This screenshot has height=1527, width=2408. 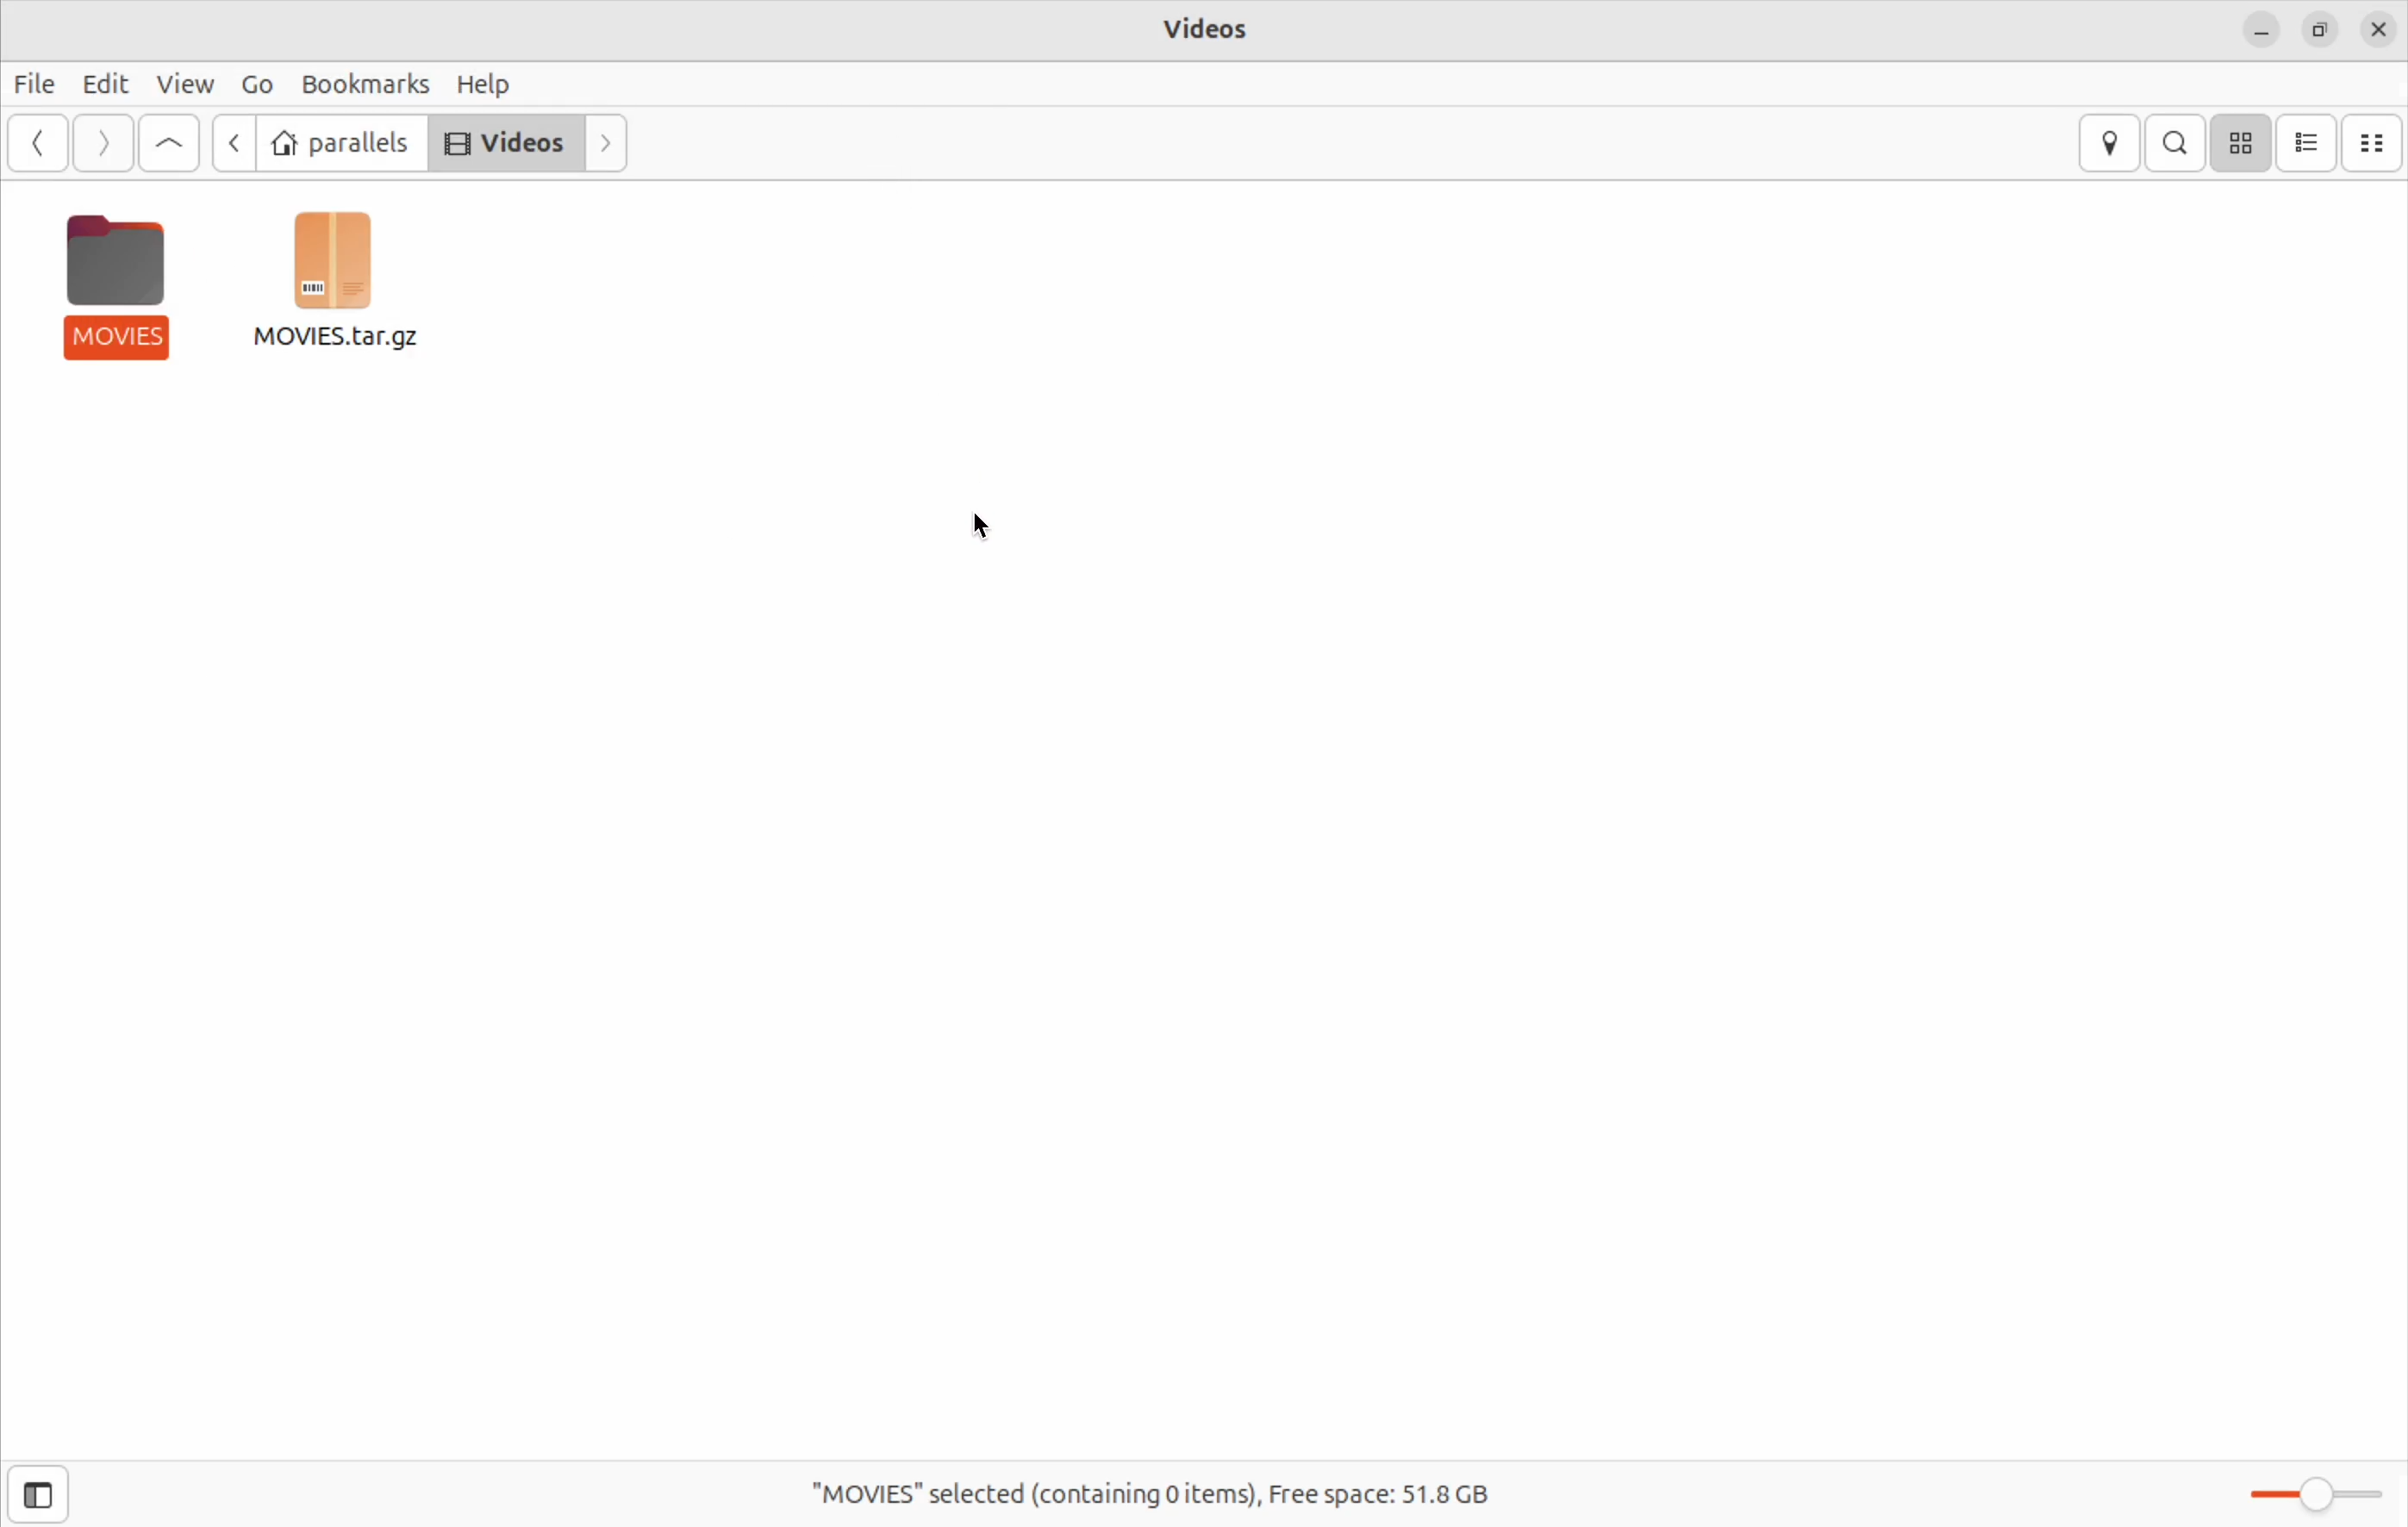 I want to click on close, so click(x=2378, y=28).